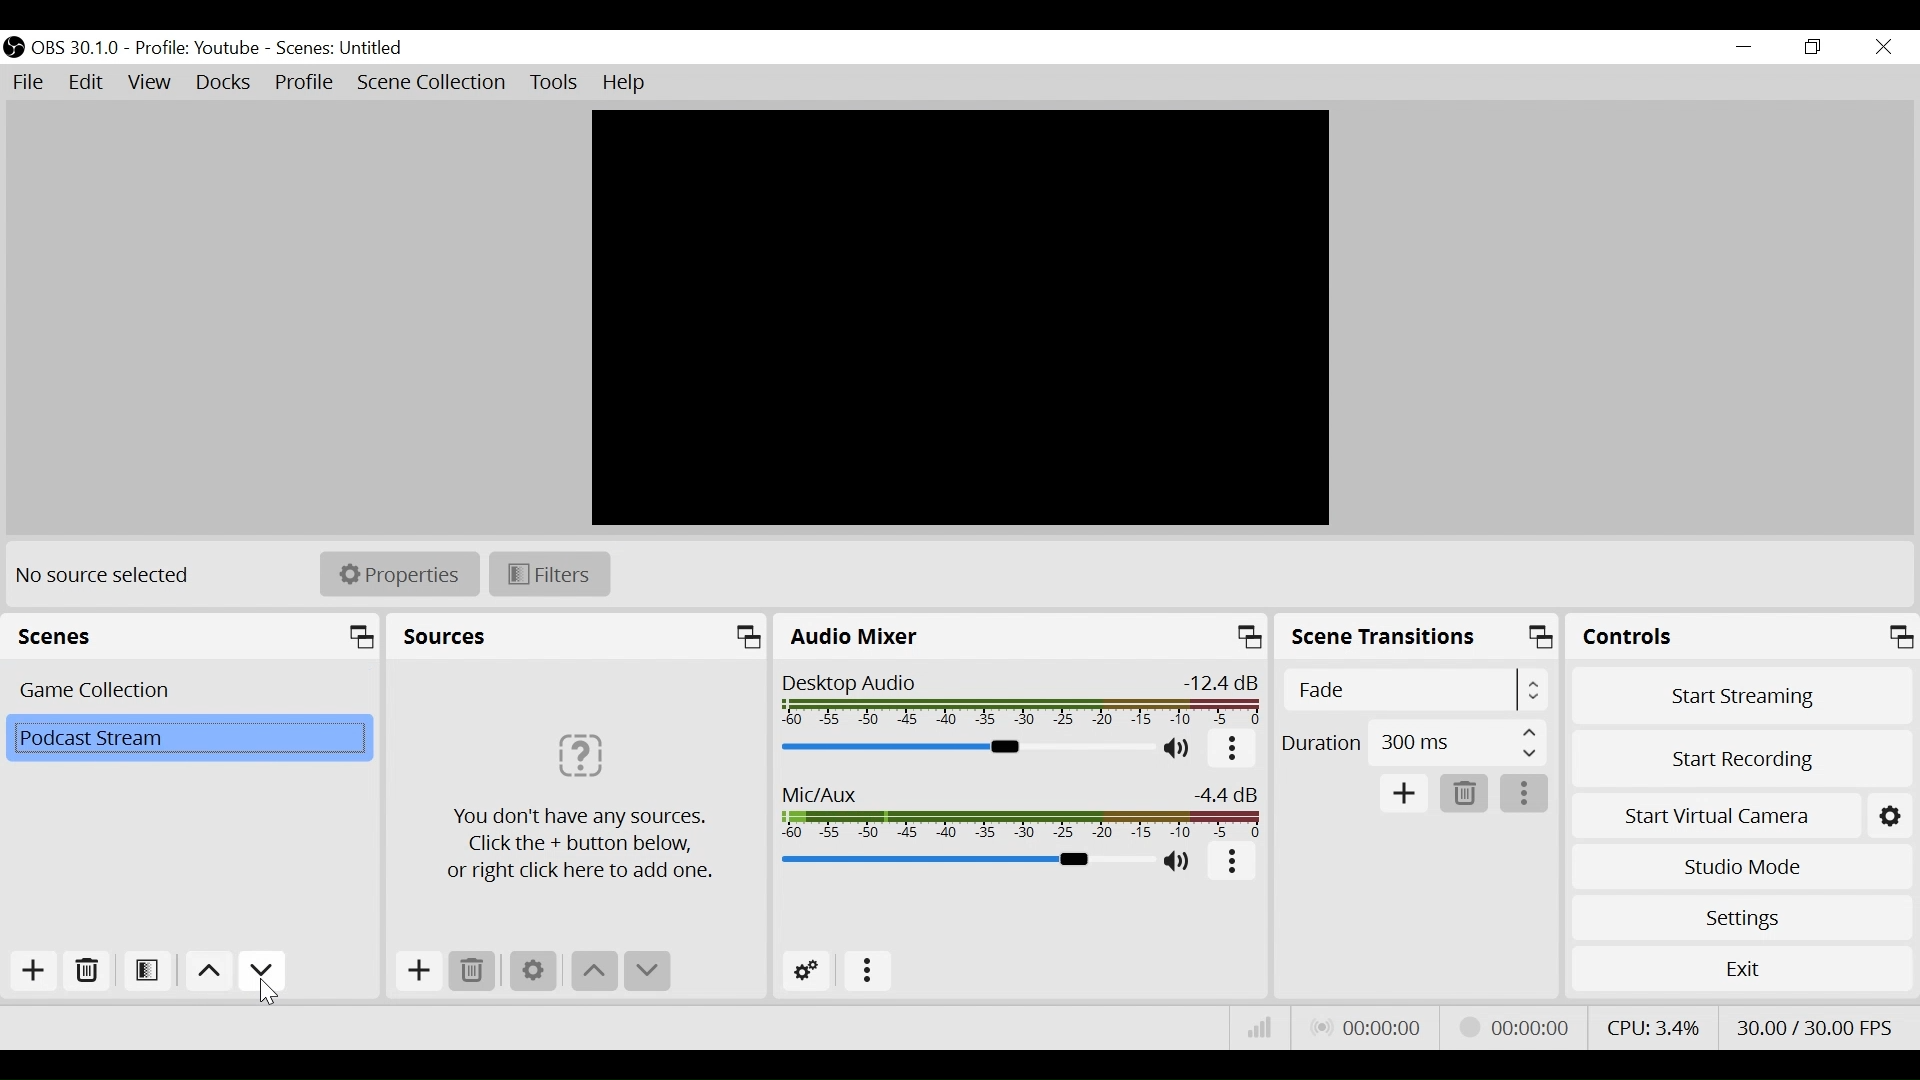 Image resolution: width=1920 pixels, height=1080 pixels. I want to click on OBS Desktop Icon, so click(13, 47).